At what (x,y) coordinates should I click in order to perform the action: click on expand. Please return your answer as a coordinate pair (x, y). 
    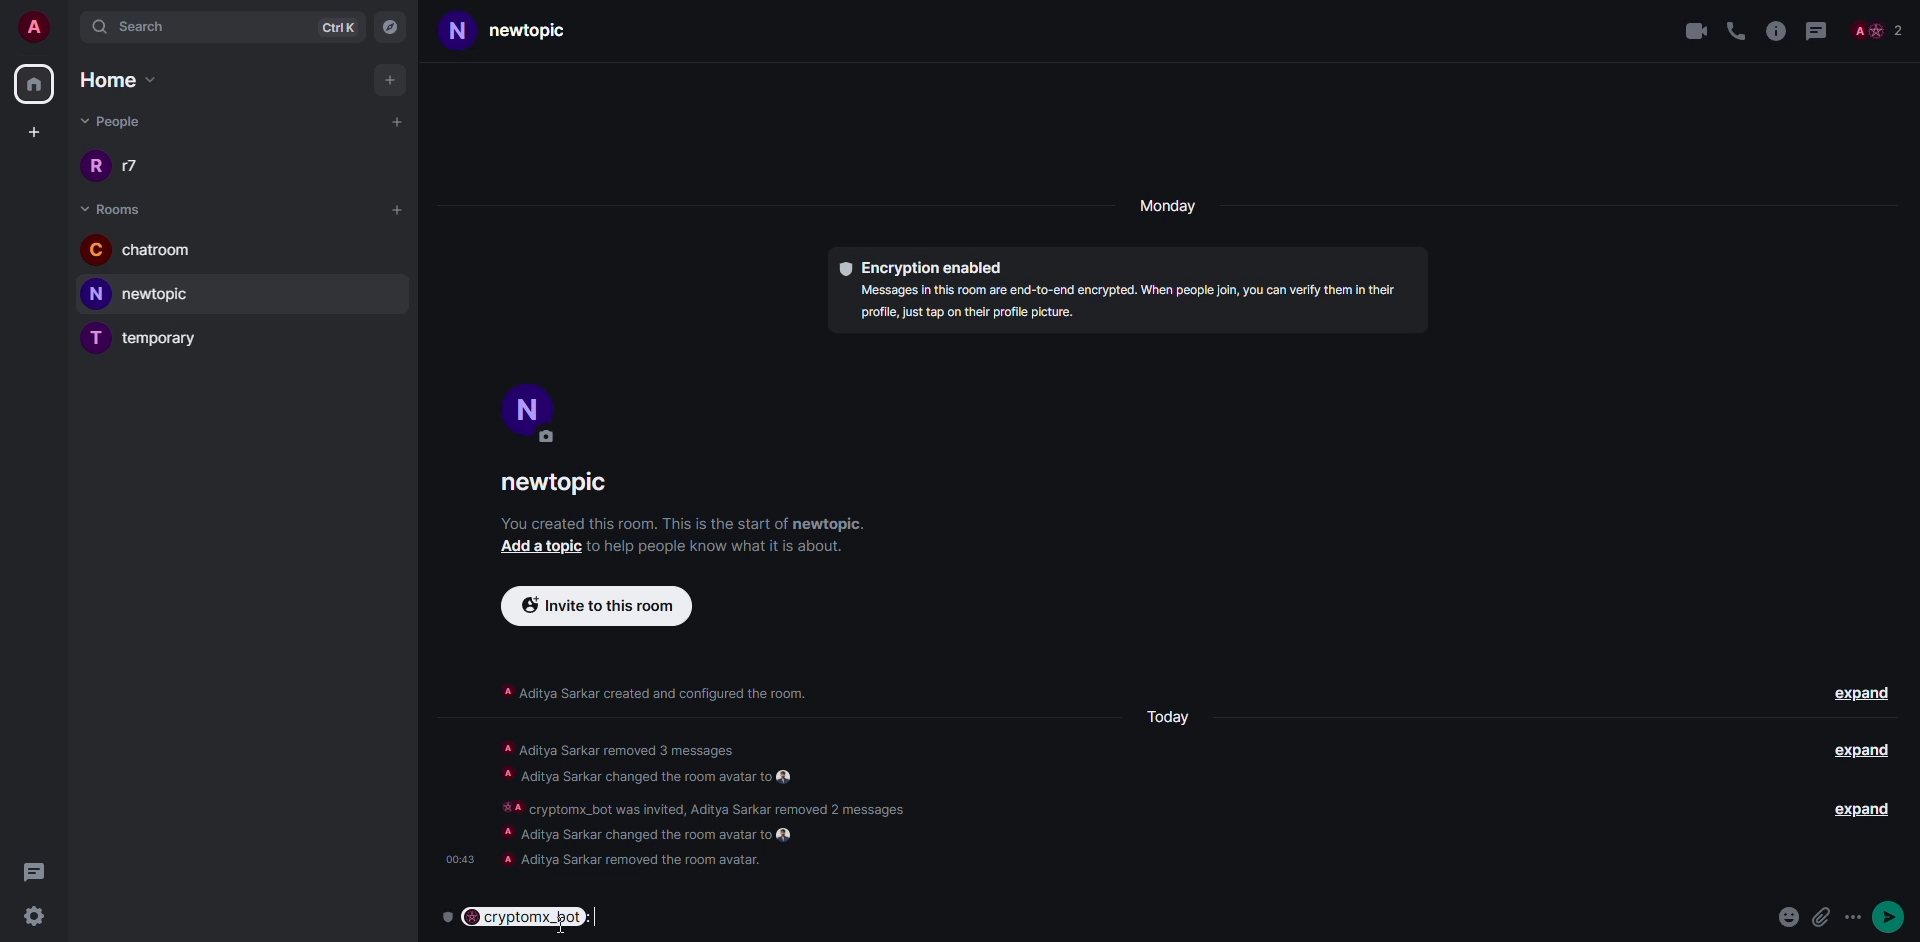
    Looking at the image, I should click on (1859, 750).